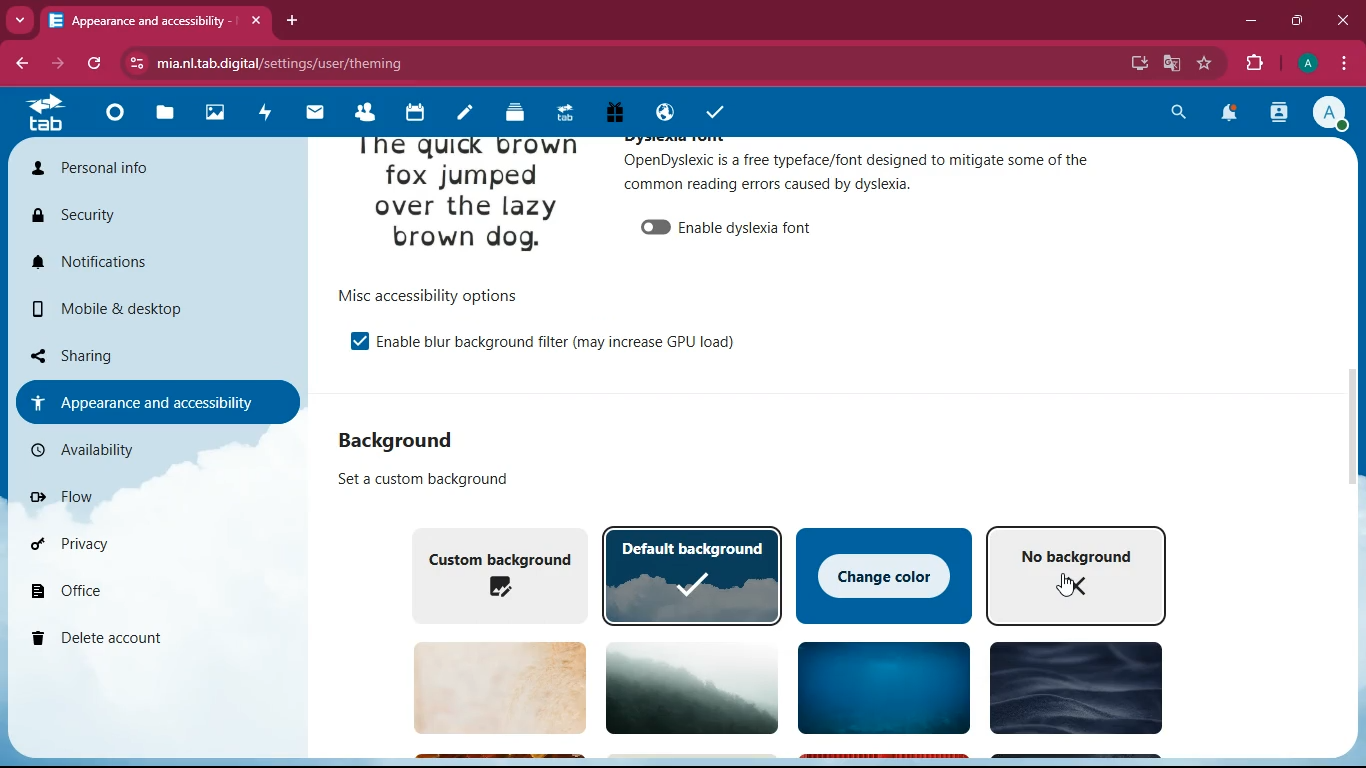 This screenshot has width=1366, height=768. What do you see at coordinates (859, 171) in the screenshot?
I see `description` at bounding box center [859, 171].